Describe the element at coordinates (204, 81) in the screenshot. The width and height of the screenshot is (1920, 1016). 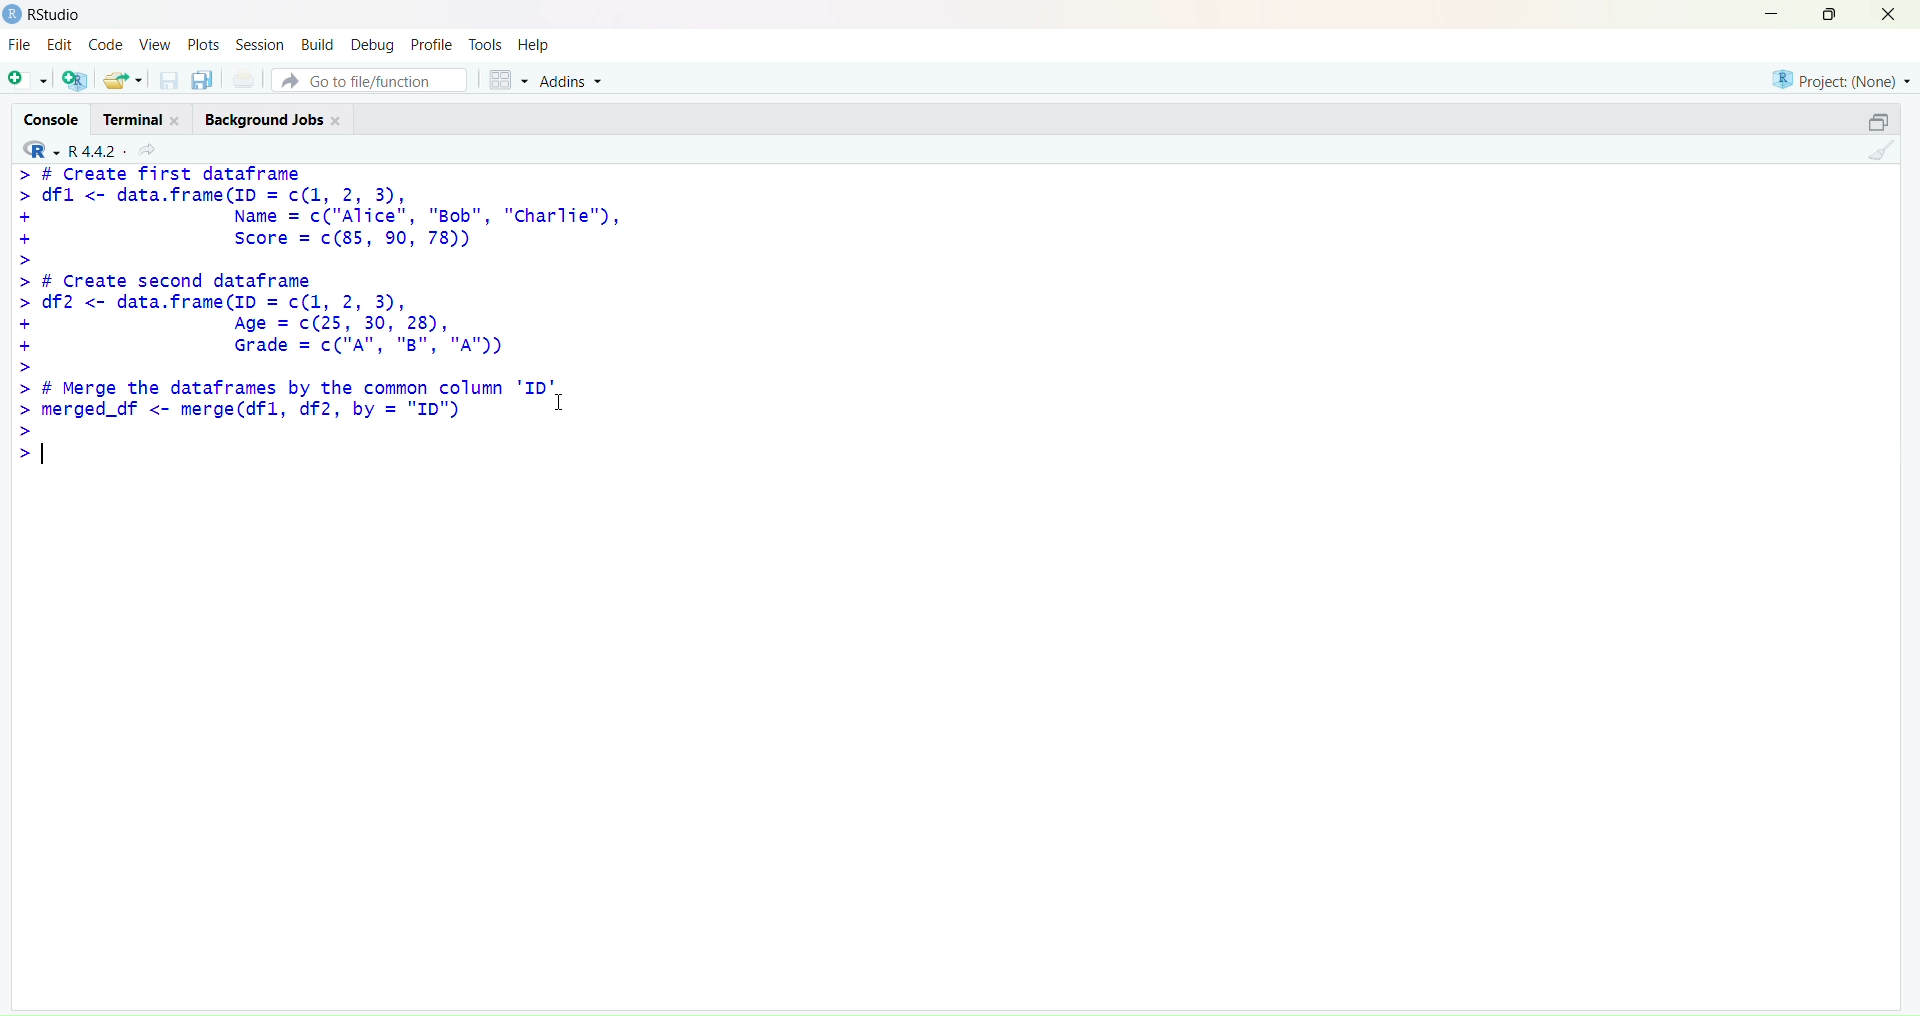
I see `save all open document` at that location.